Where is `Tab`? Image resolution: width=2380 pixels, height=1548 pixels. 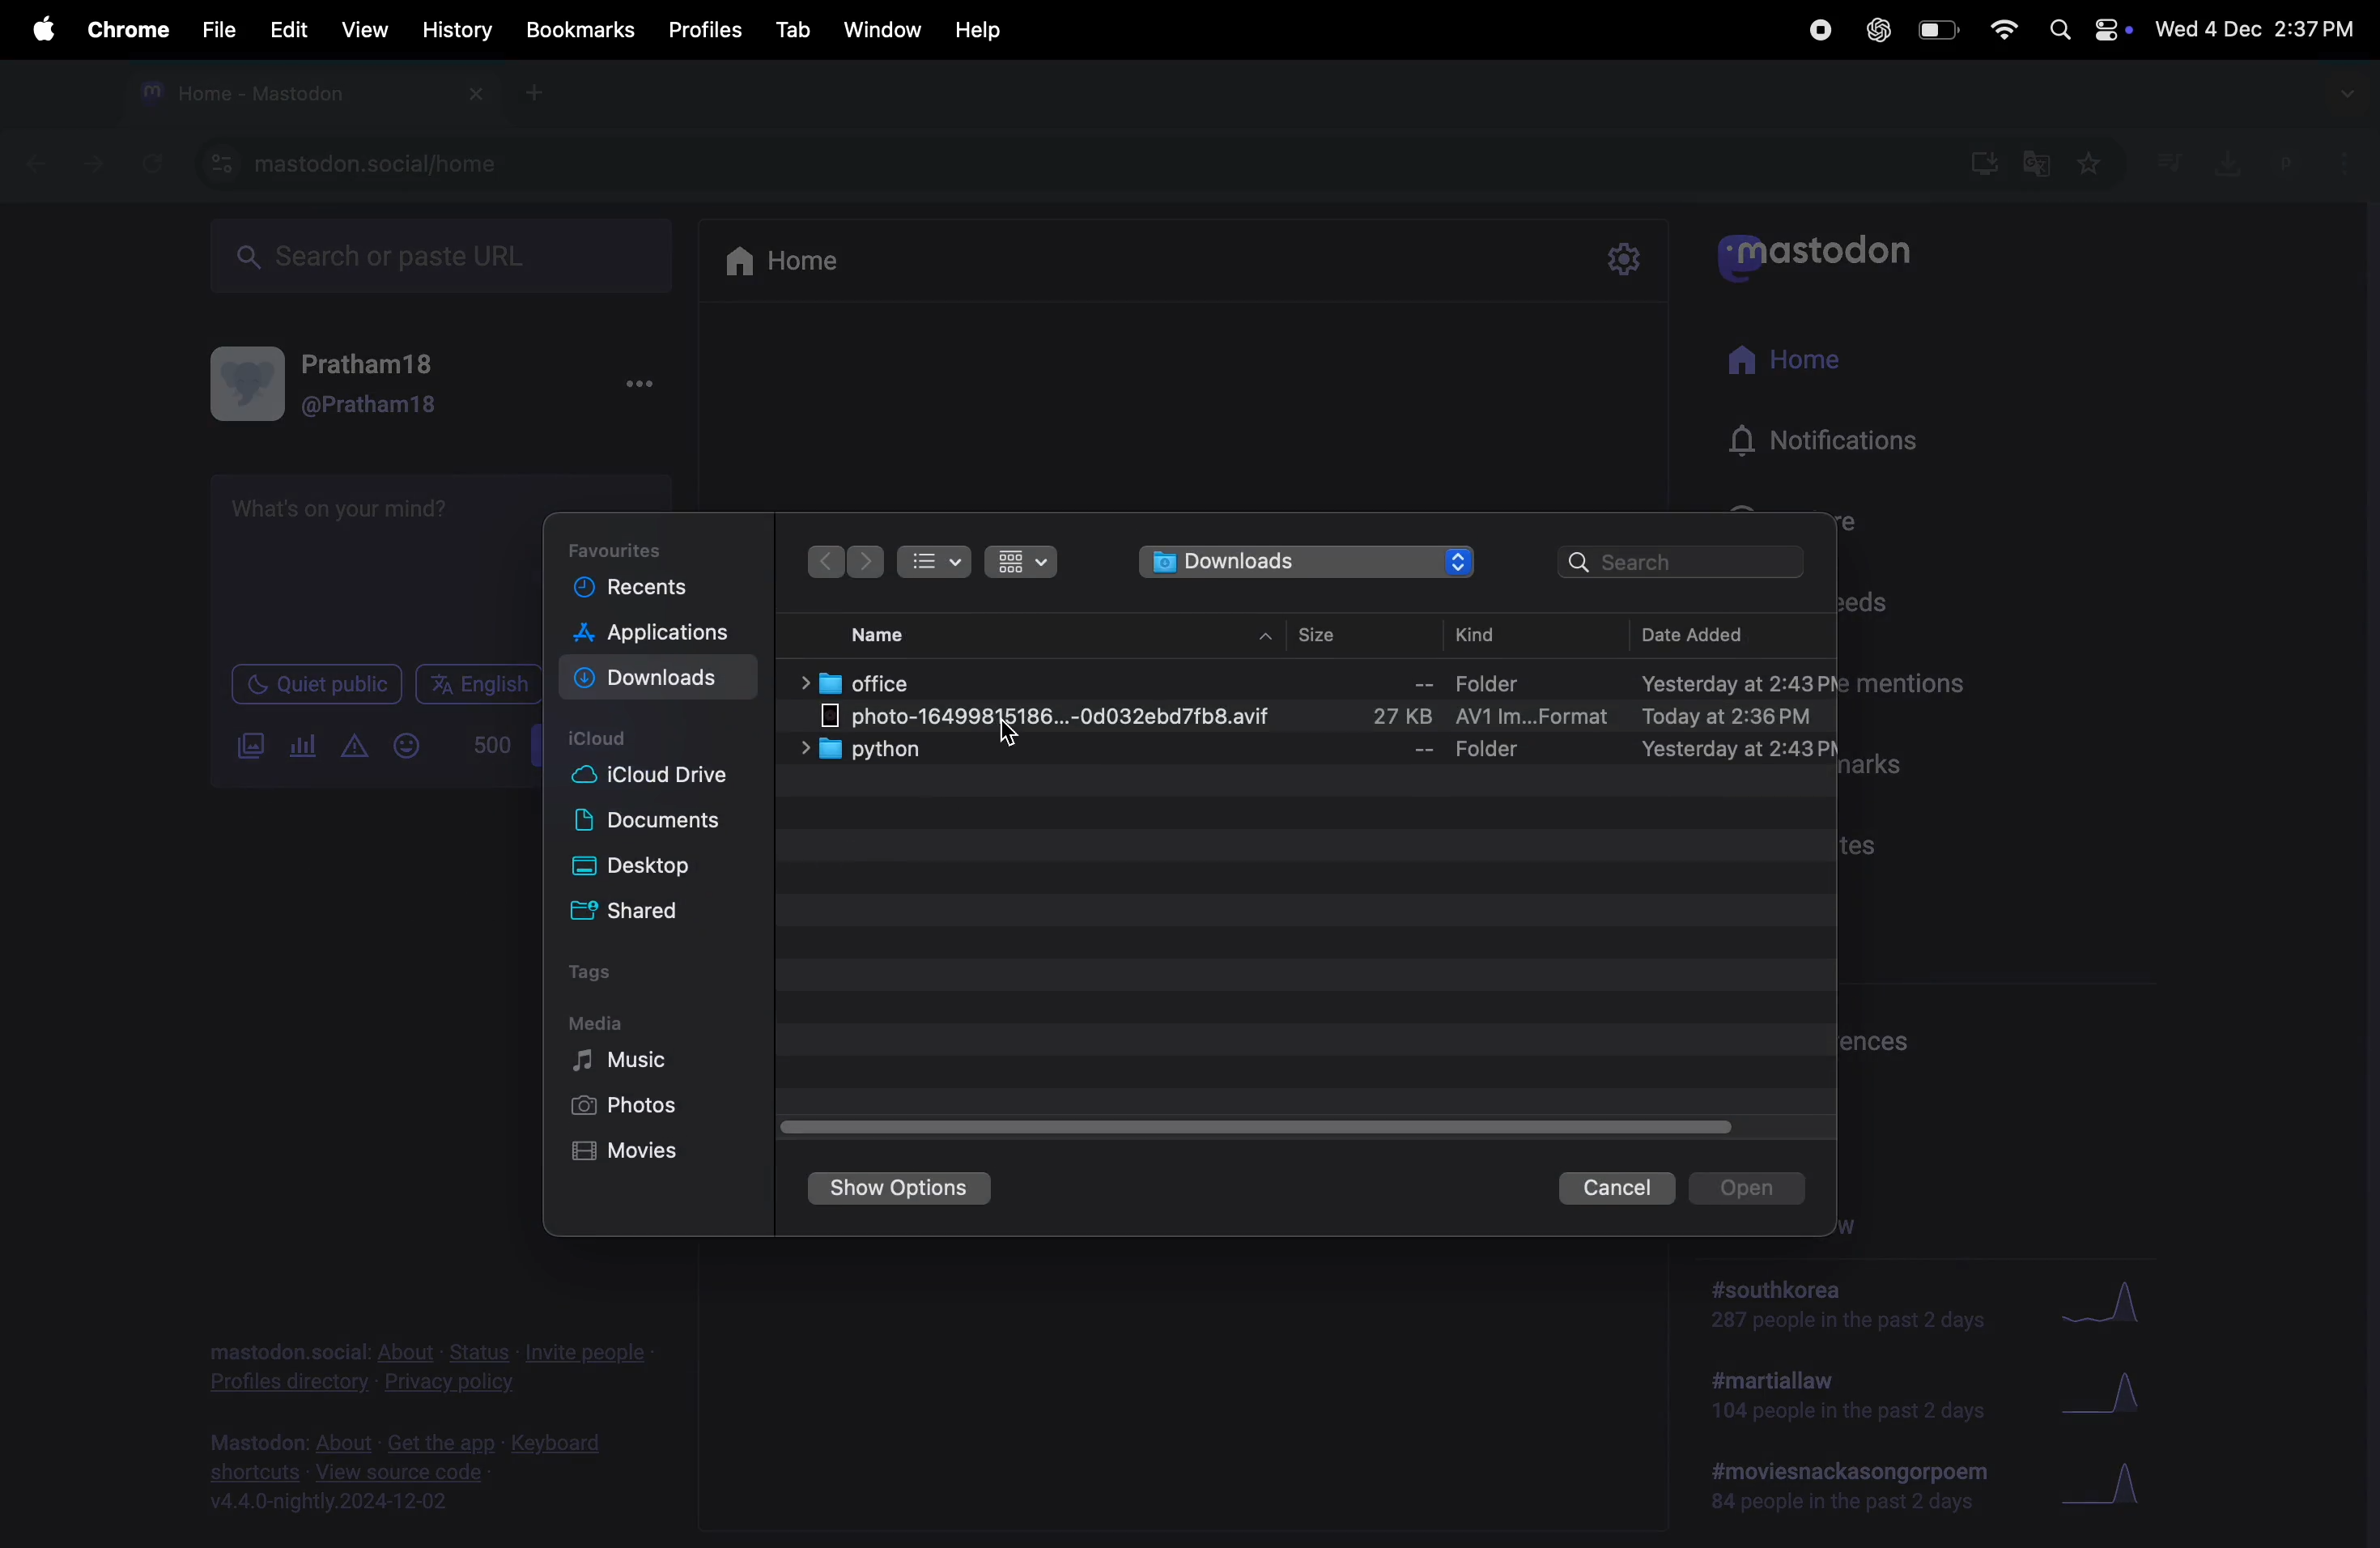 Tab is located at coordinates (796, 28).